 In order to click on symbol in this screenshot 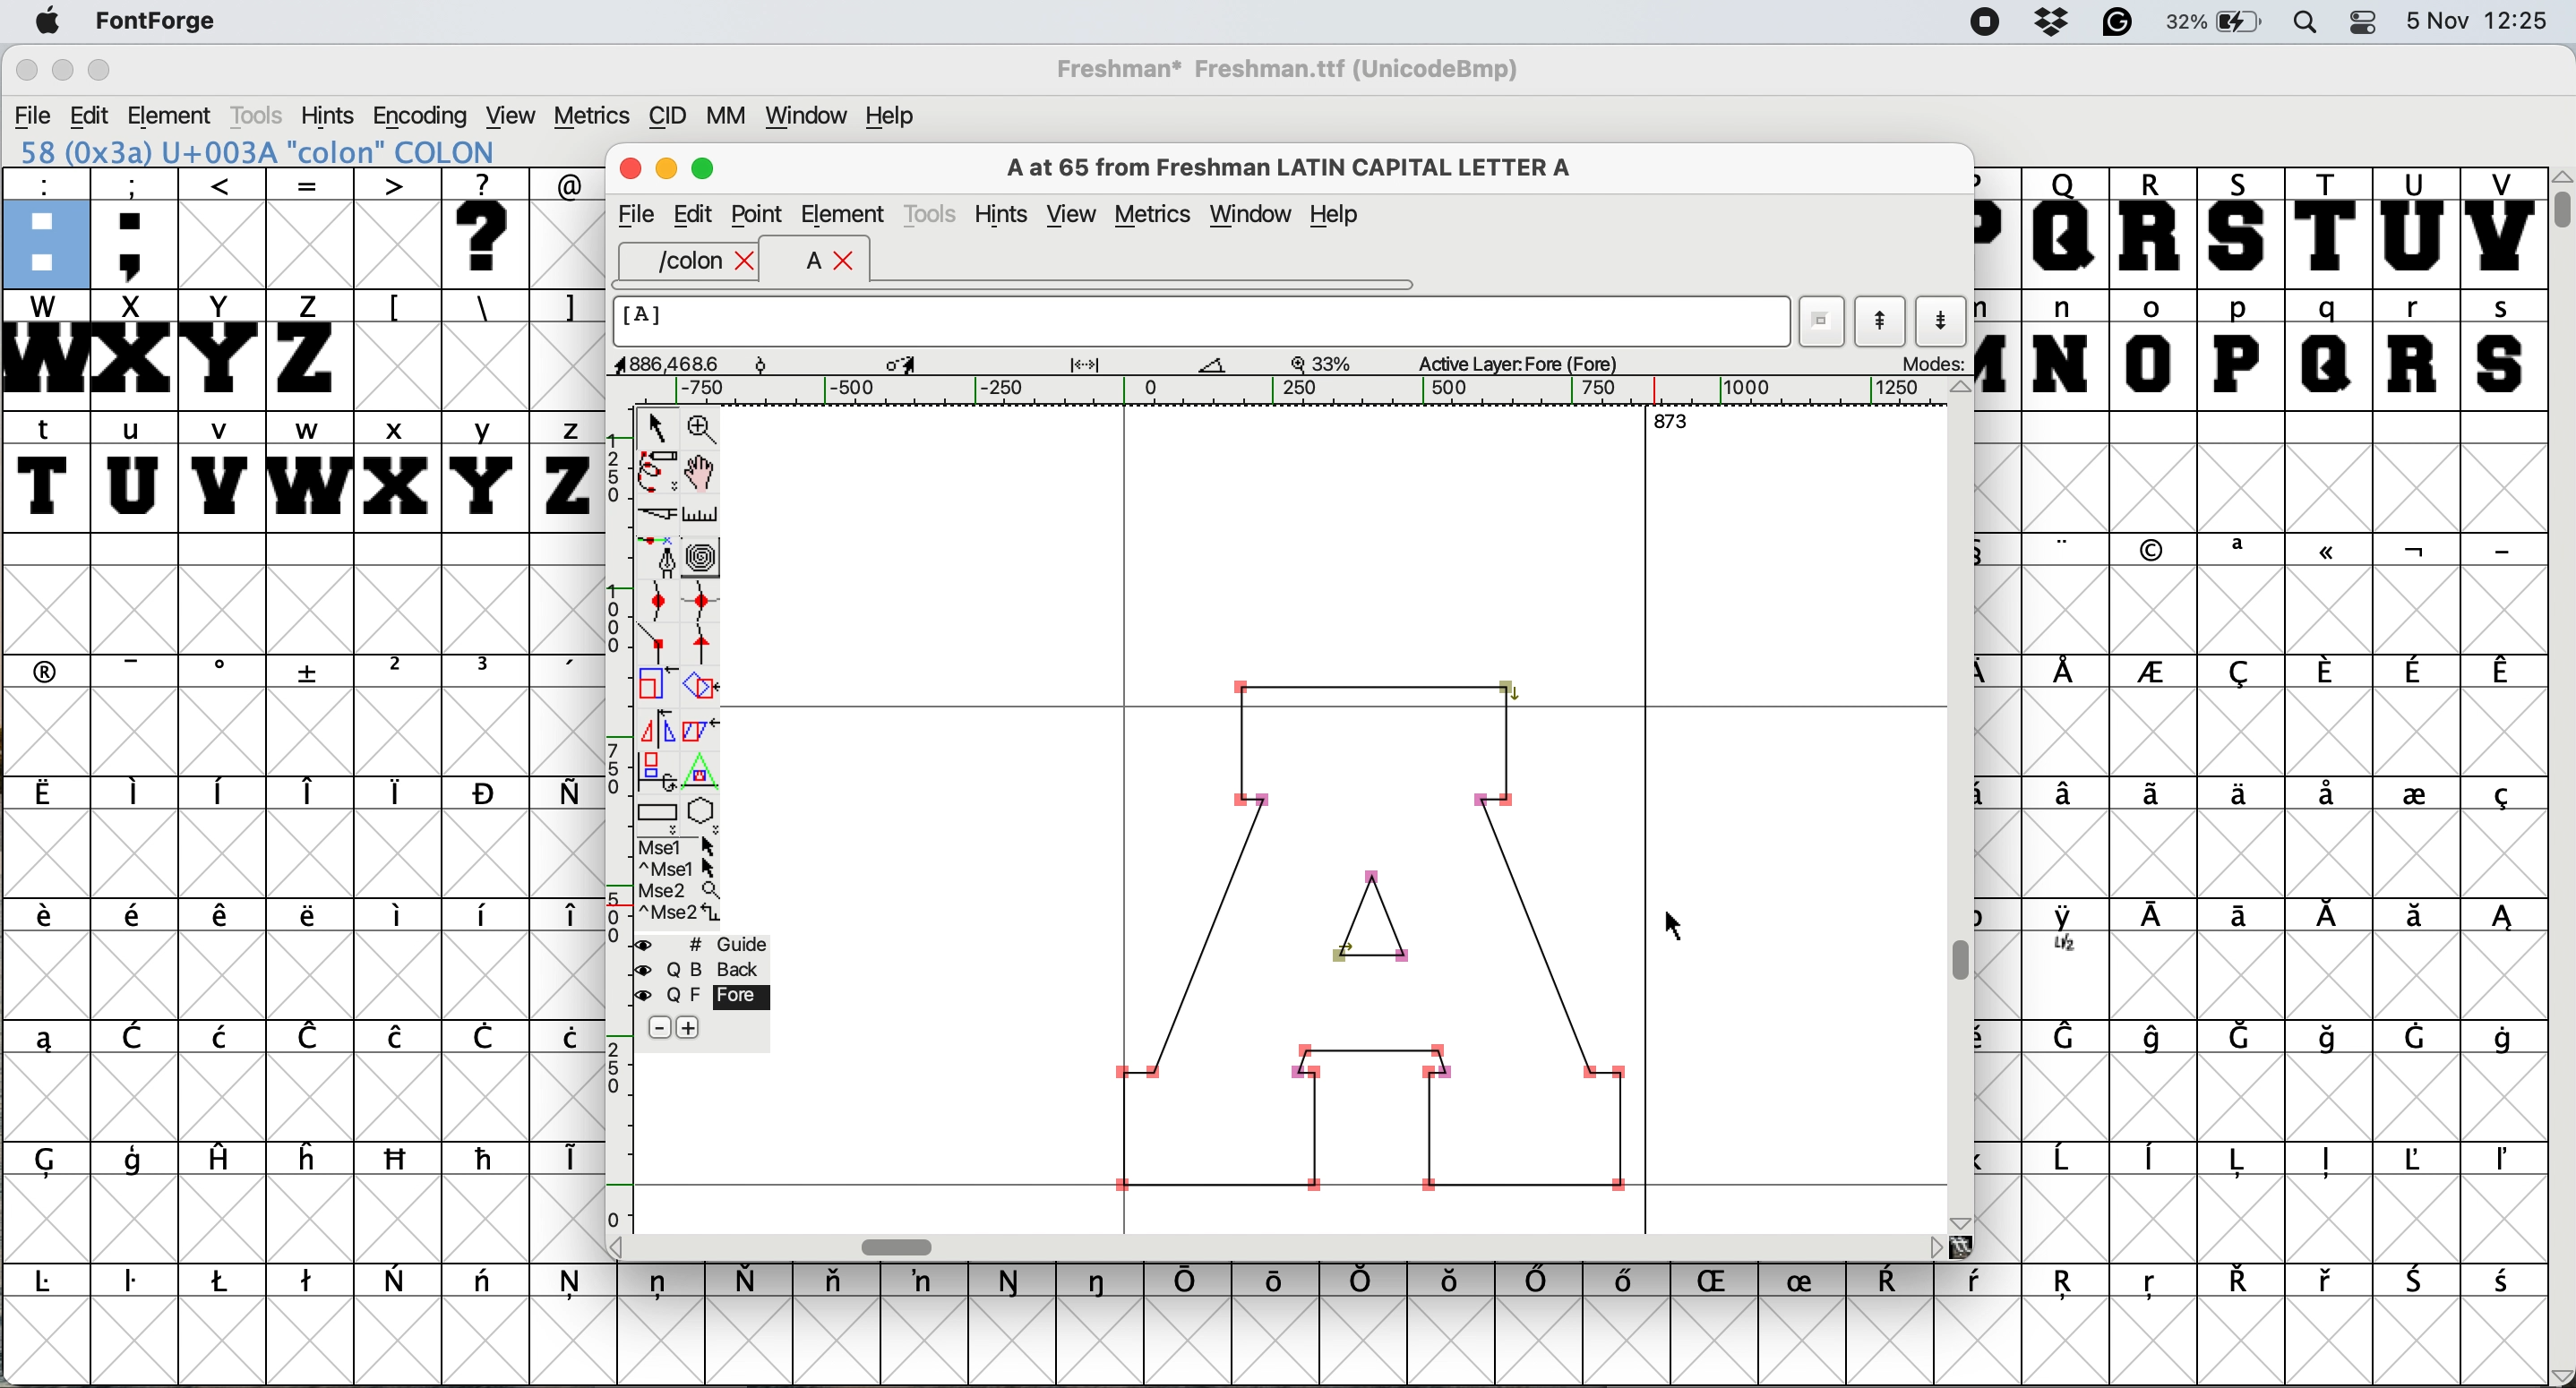, I will do `click(2242, 1161)`.